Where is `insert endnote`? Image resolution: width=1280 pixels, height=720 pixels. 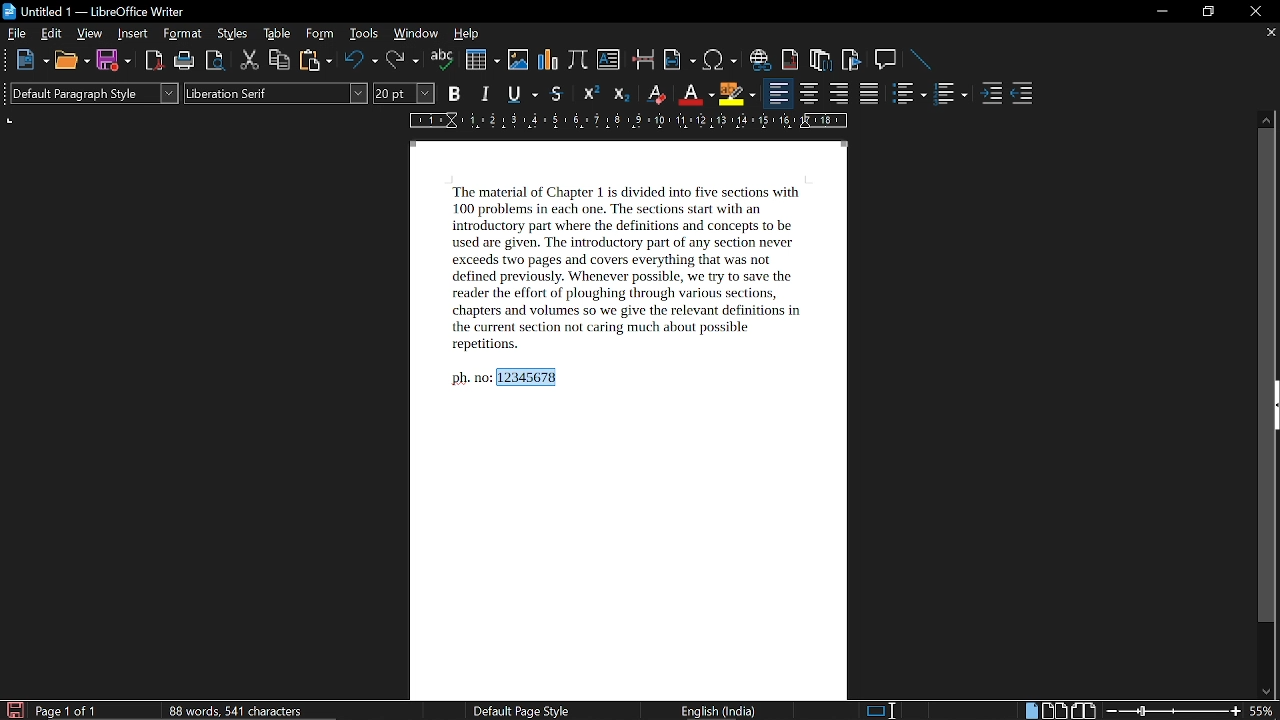 insert endnote is located at coordinates (822, 59).